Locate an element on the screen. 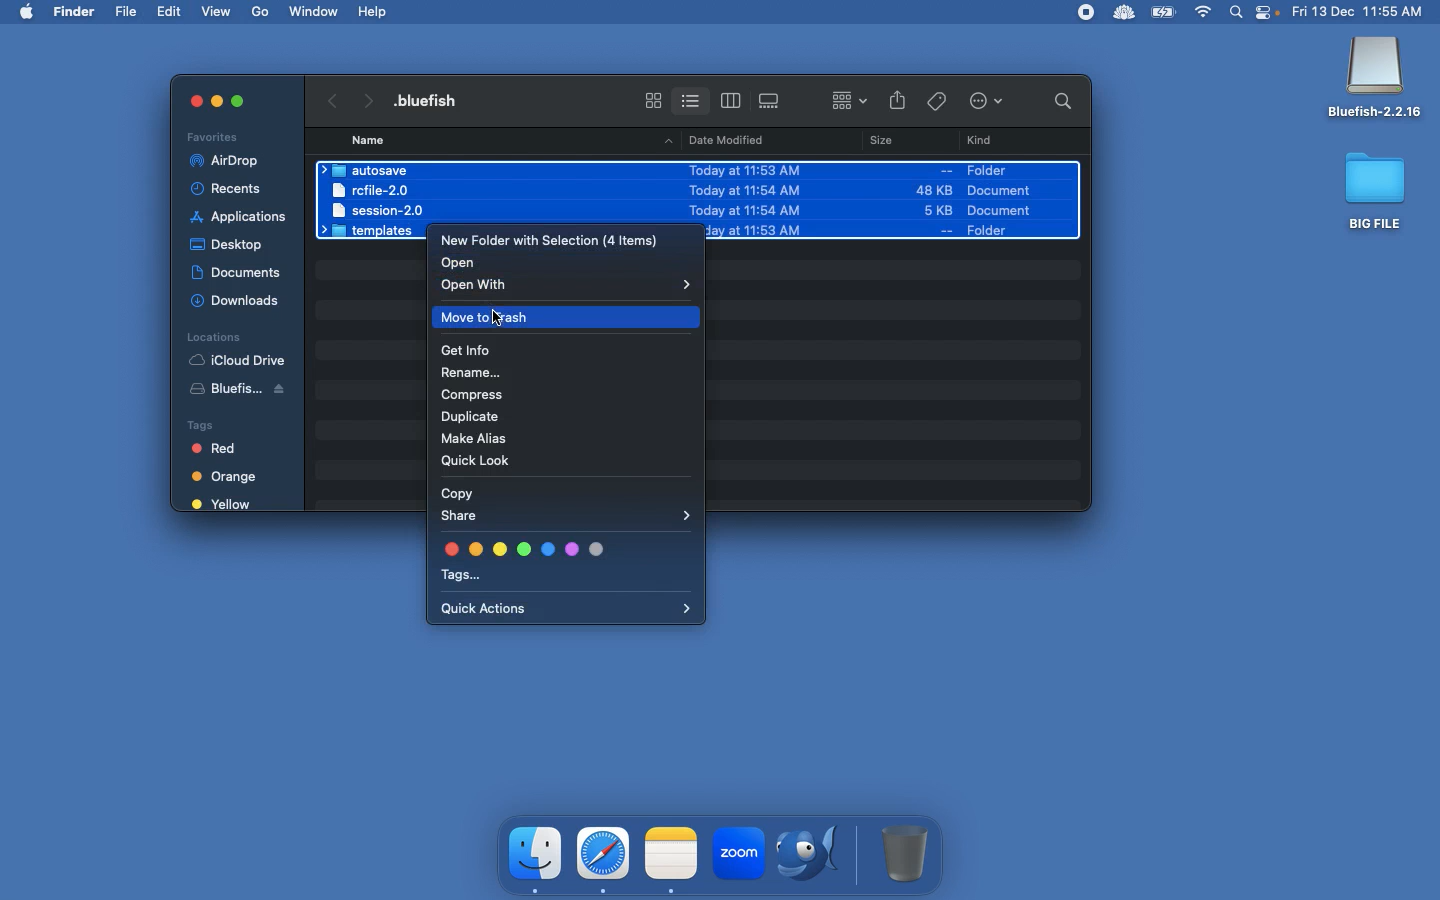 Image resolution: width=1440 pixels, height=900 pixels. Name is located at coordinates (434, 100).